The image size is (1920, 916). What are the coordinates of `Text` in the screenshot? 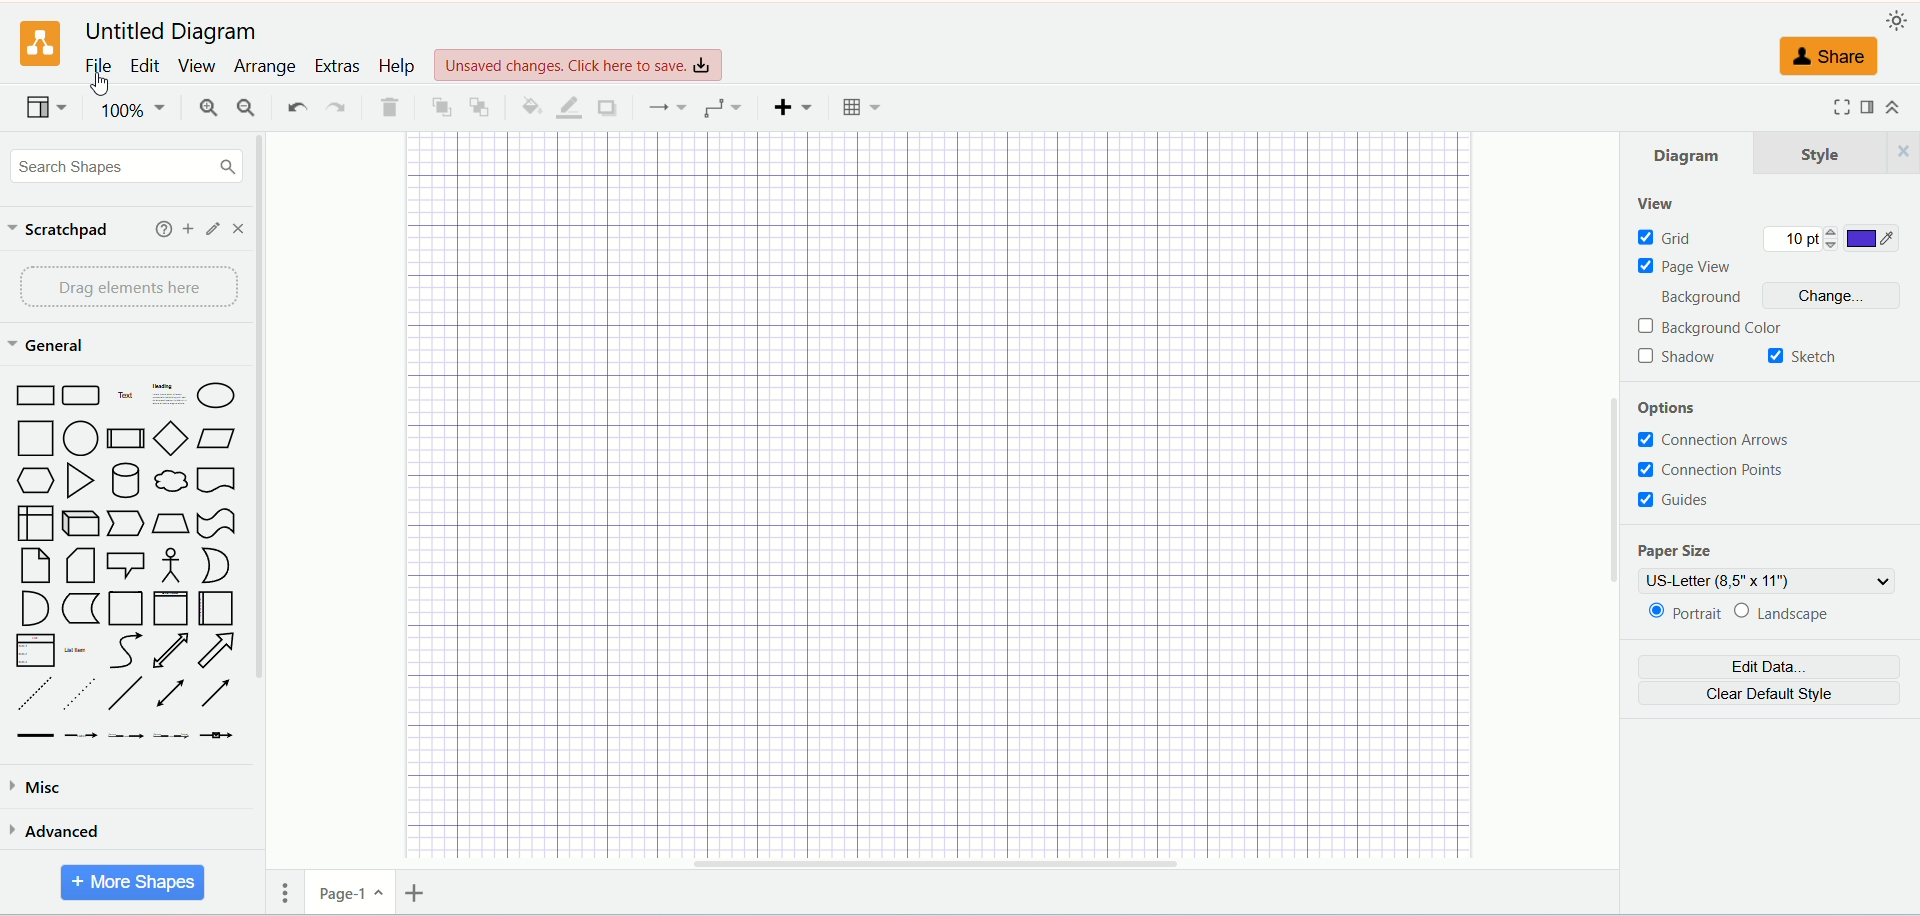 It's located at (126, 398).